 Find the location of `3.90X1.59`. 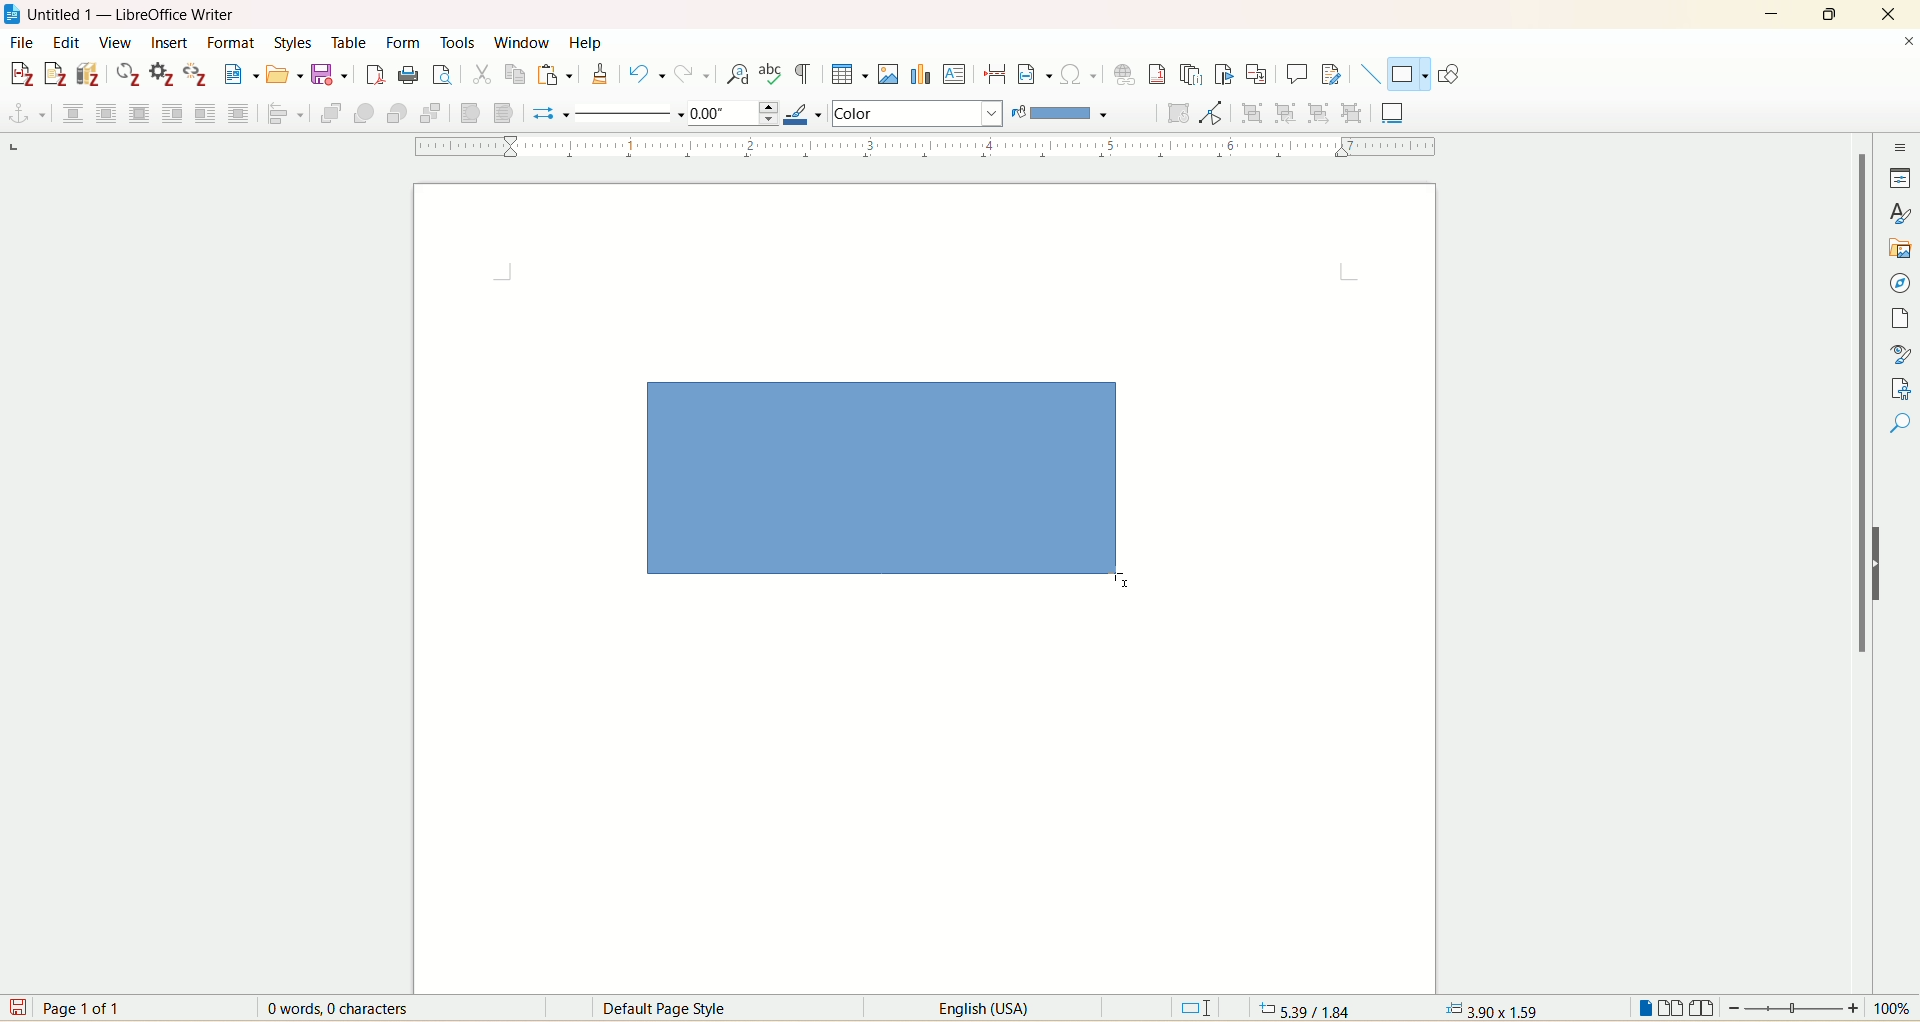

3.90X1.59 is located at coordinates (1492, 1009).